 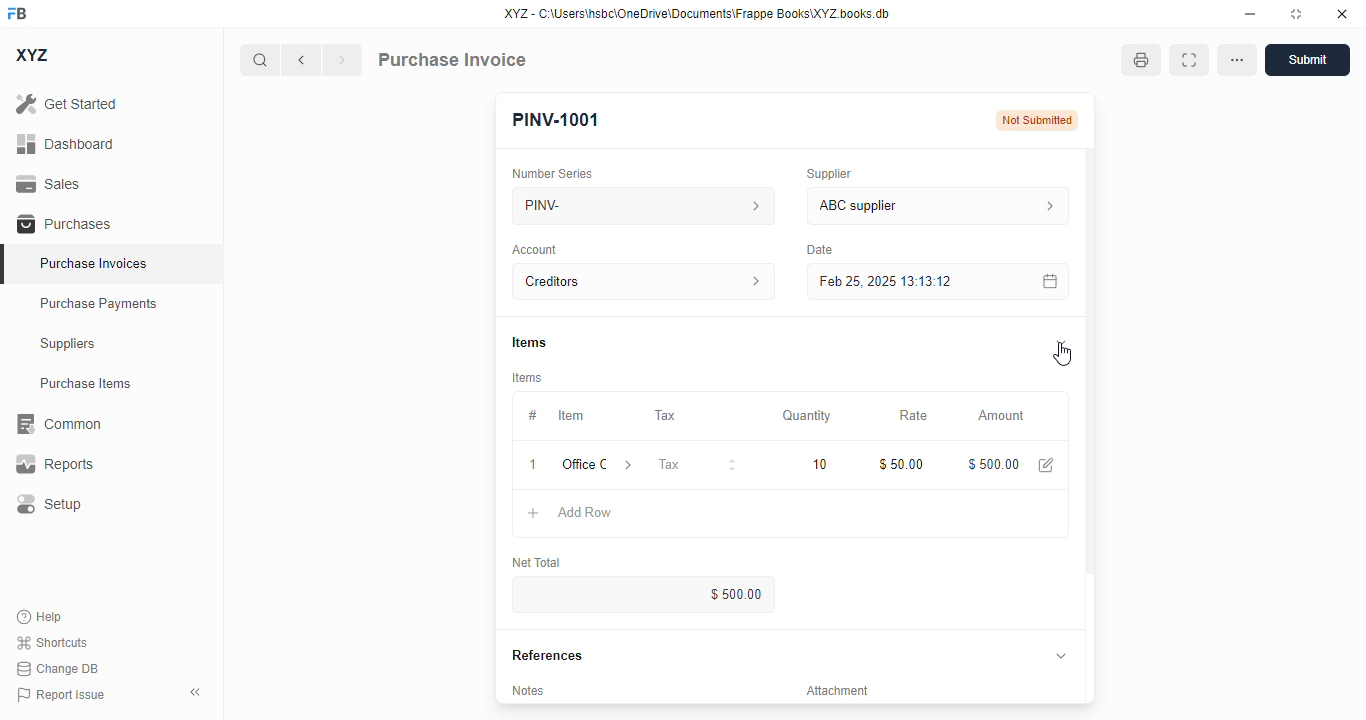 I want to click on XYZ - C:\Users\hsbc\OneDrive\Documents\Frappe Books\XYZ books.db, so click(x=697, y=13).